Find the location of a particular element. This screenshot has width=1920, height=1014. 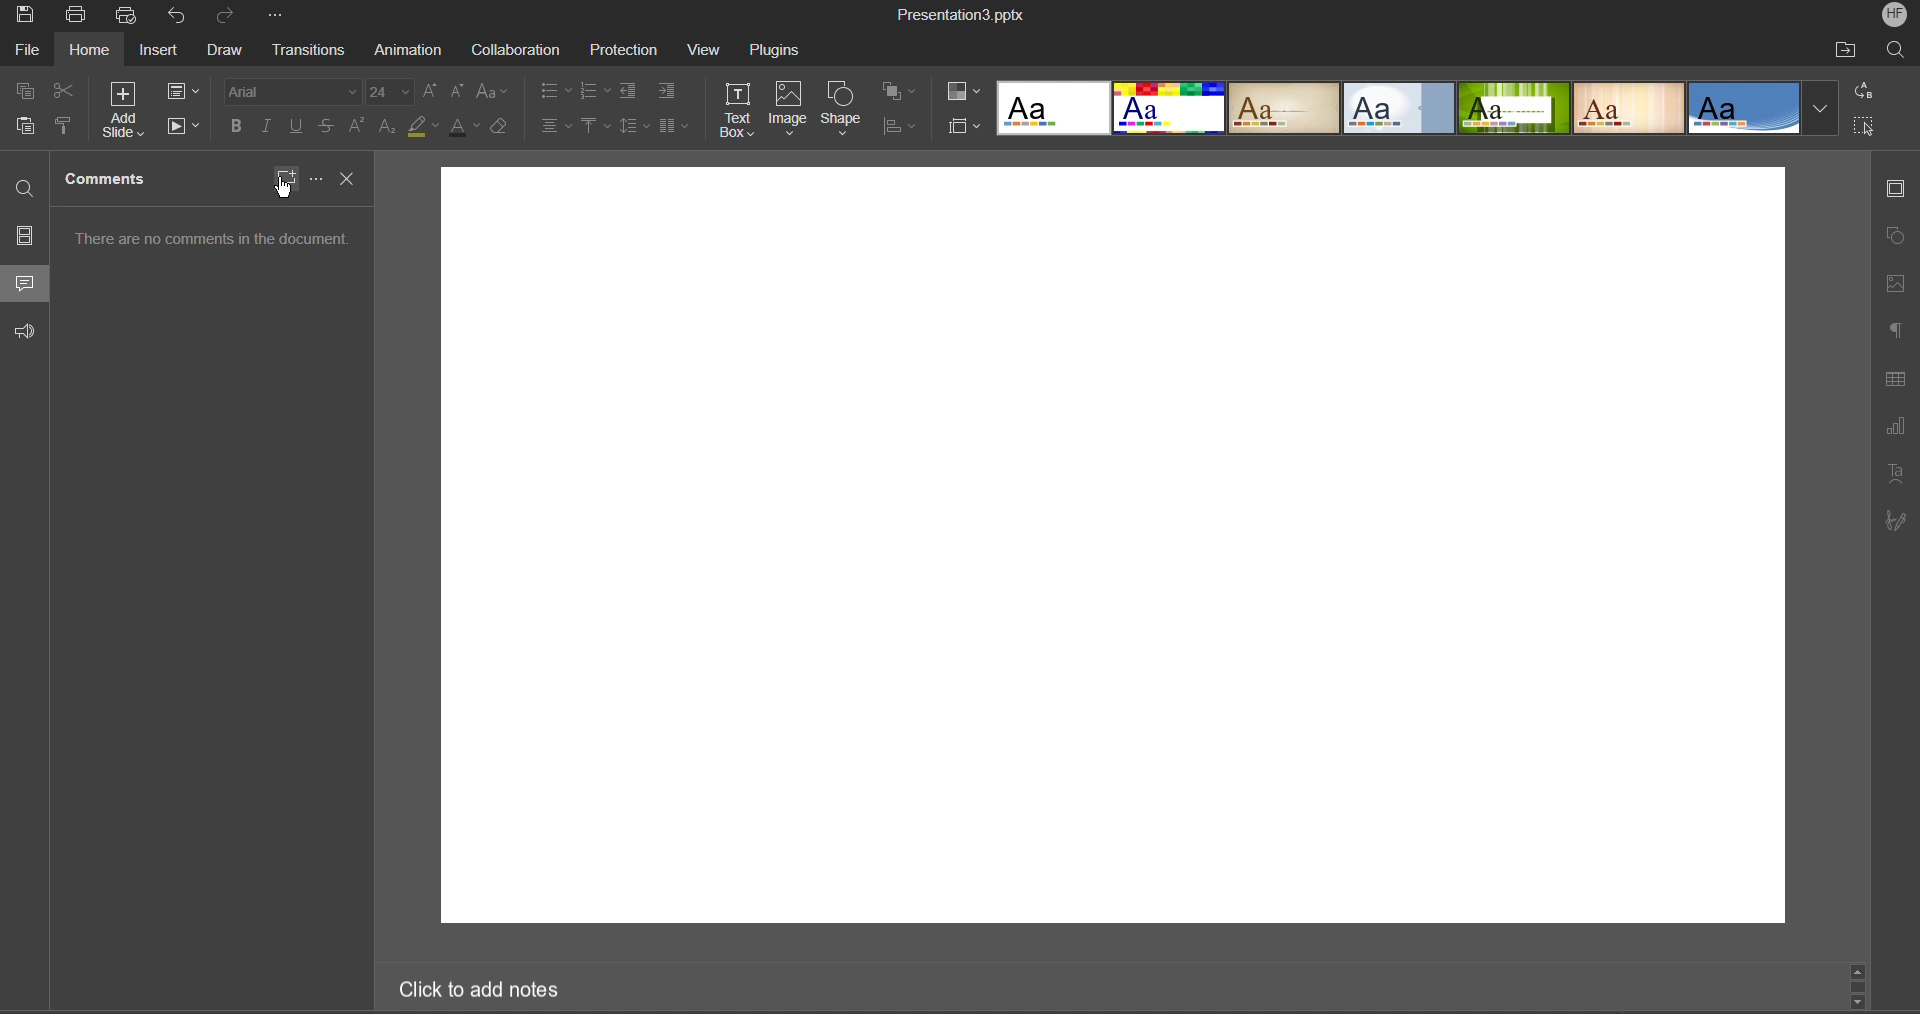

List Options is located at coordinates (597, 90).